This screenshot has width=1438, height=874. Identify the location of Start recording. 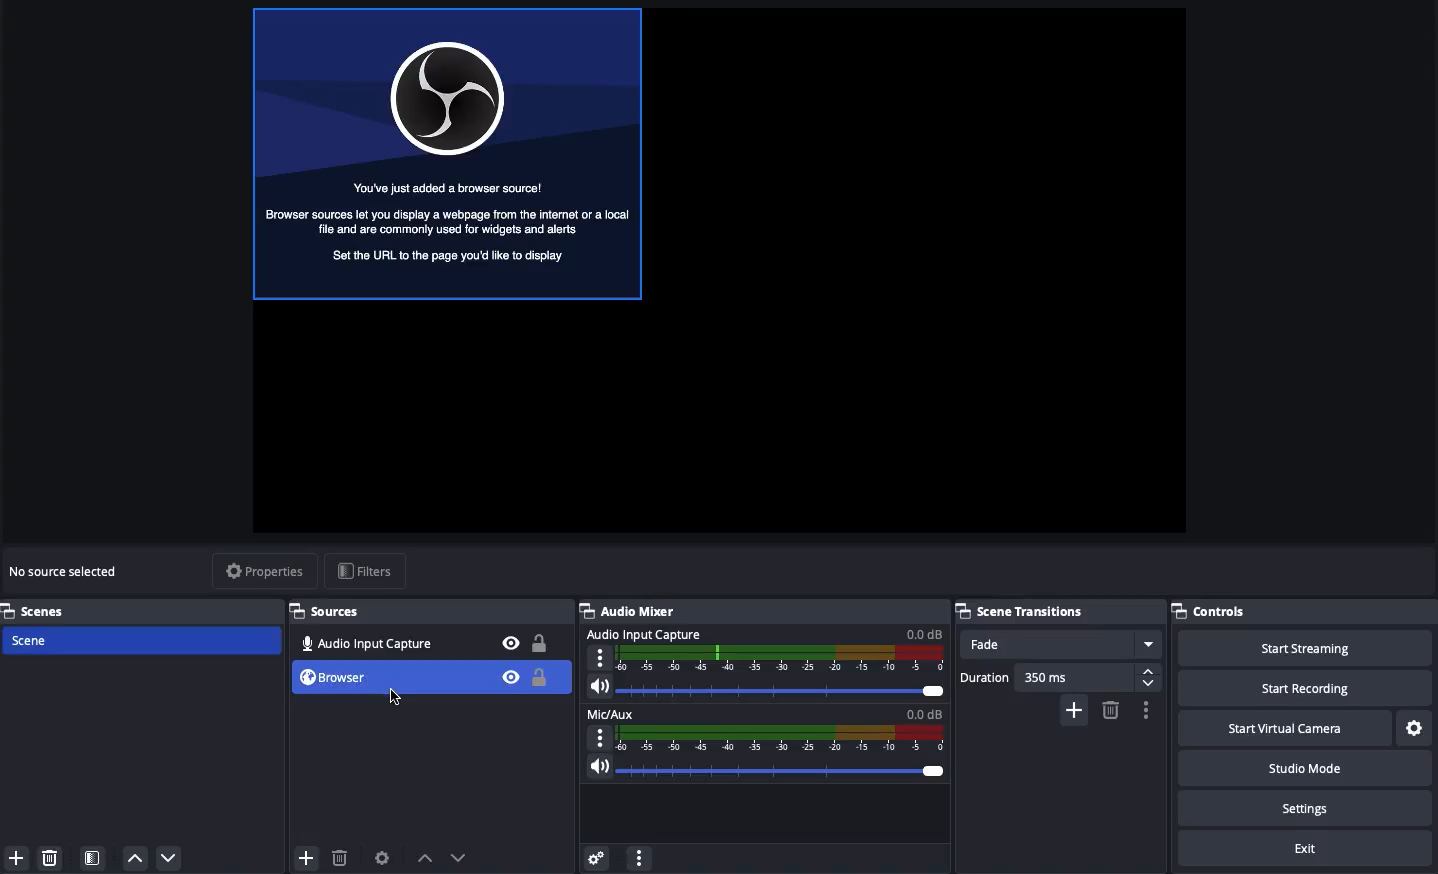
(1298, 687).